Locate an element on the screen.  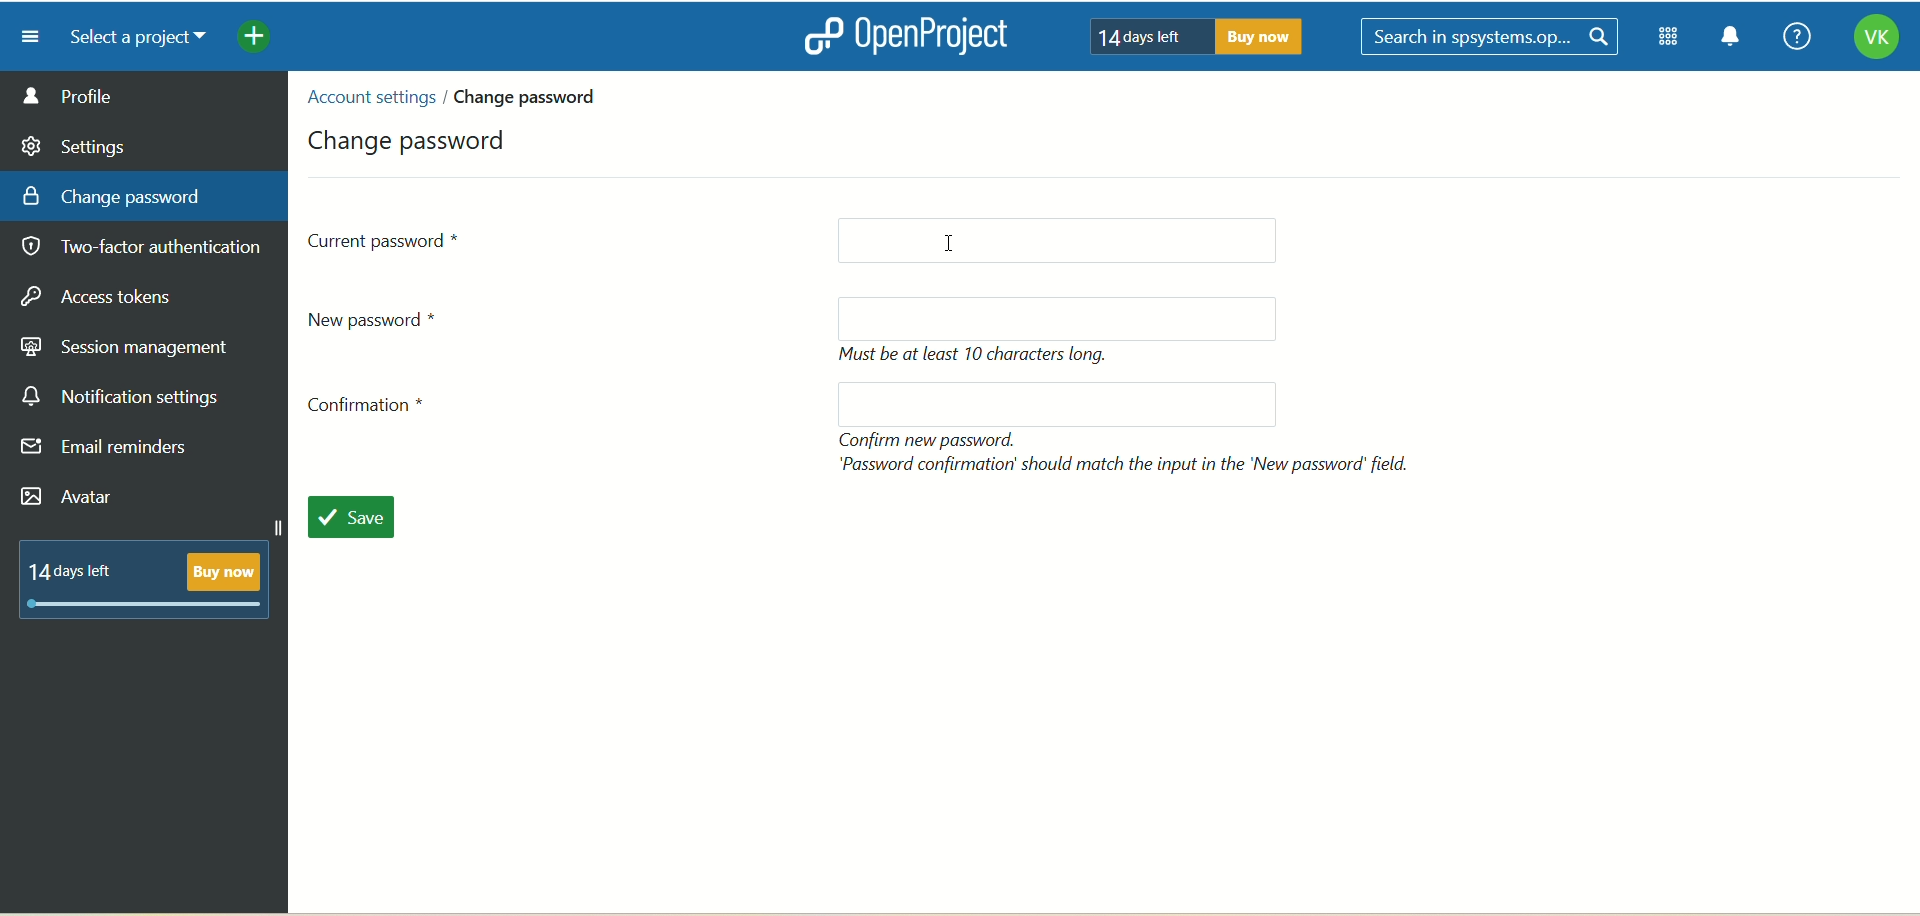
settings is located at coordinates (75, 143).